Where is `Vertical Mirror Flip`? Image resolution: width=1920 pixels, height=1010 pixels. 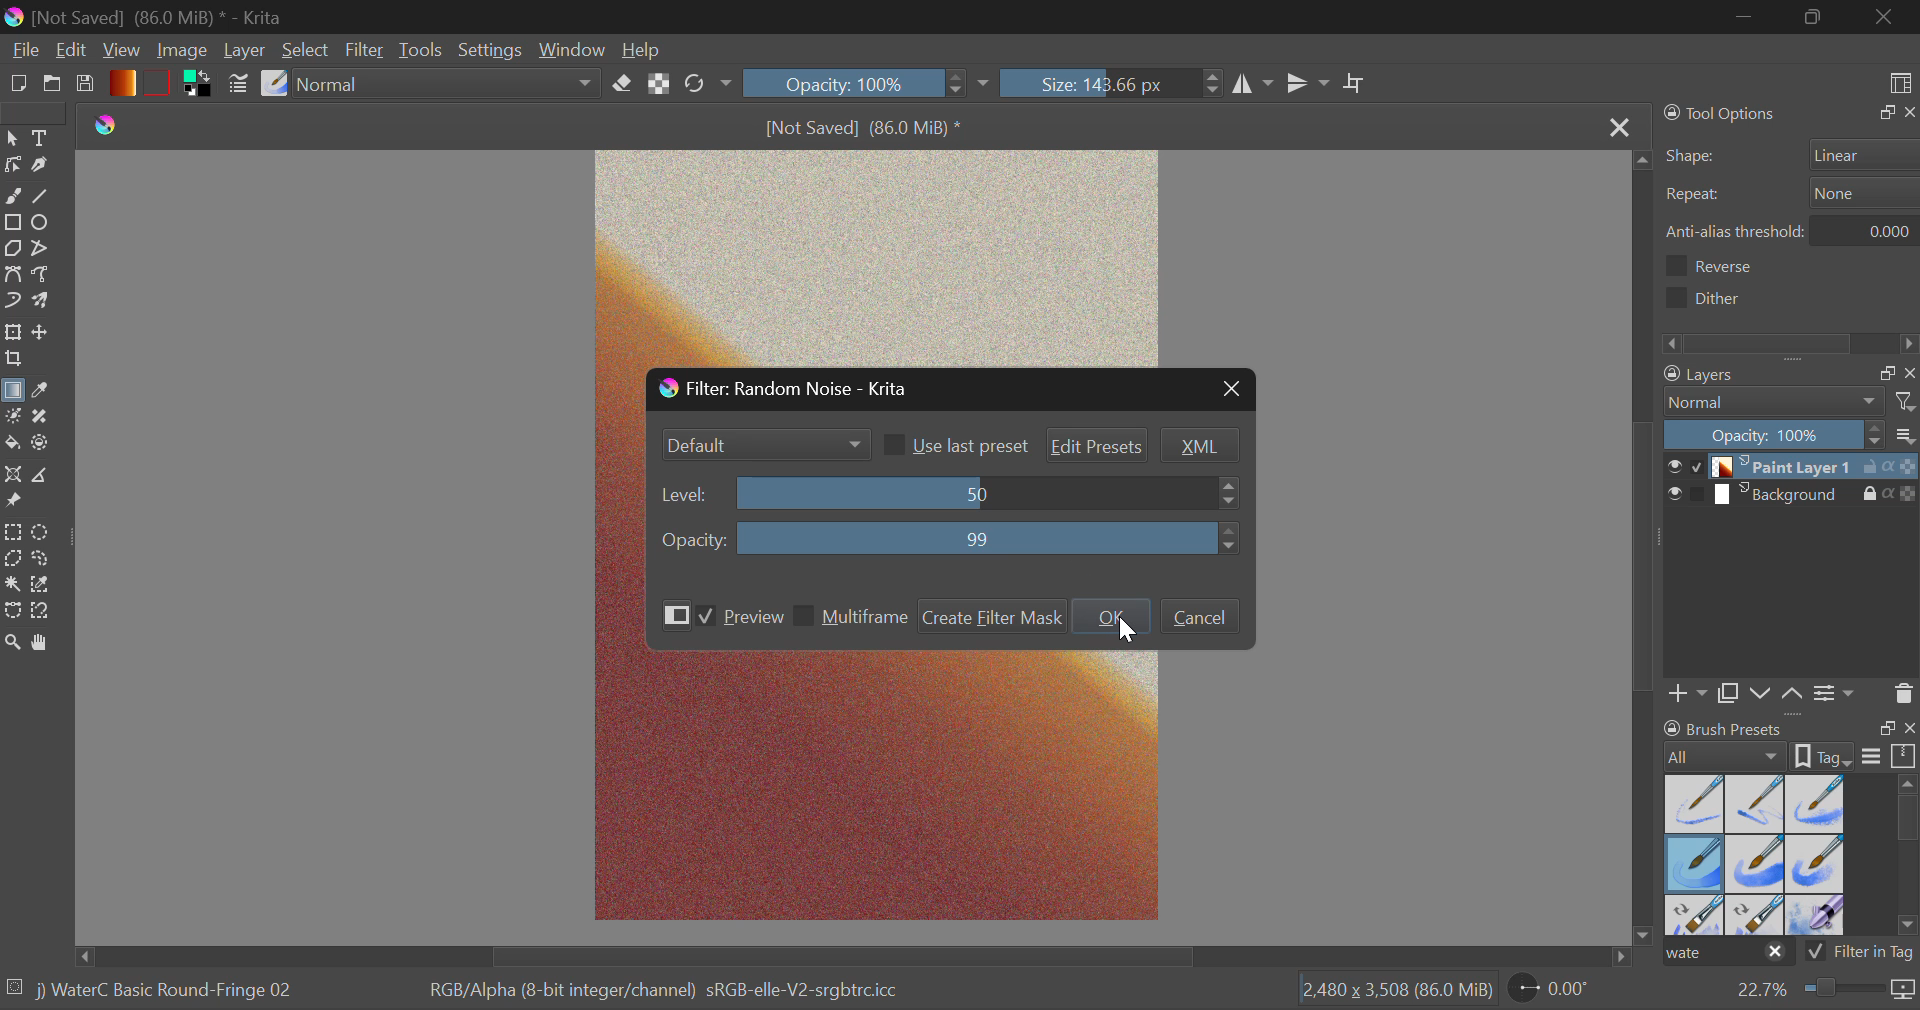 Vertical Mirror Flip is located at coordinates (1253, 87).